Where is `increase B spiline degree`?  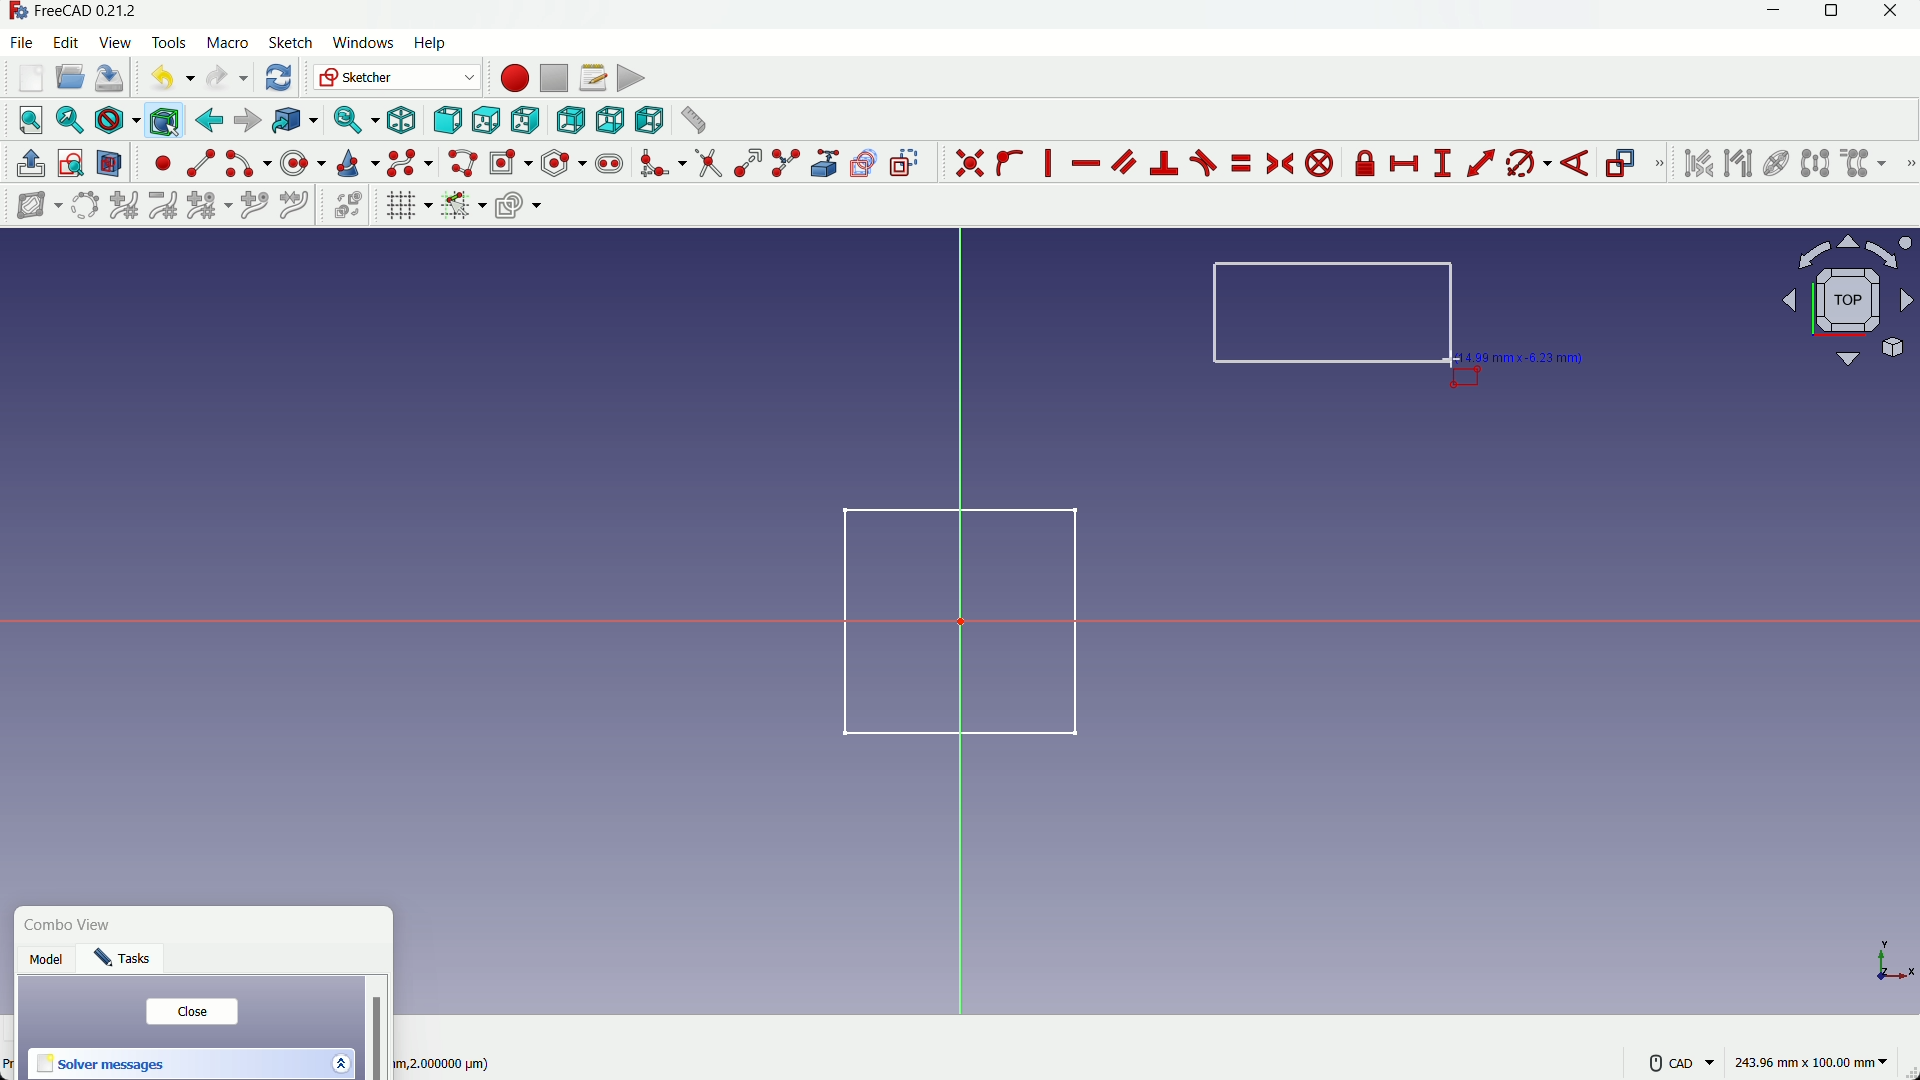 increase B spiline degree is located at coordinates (126, 206).